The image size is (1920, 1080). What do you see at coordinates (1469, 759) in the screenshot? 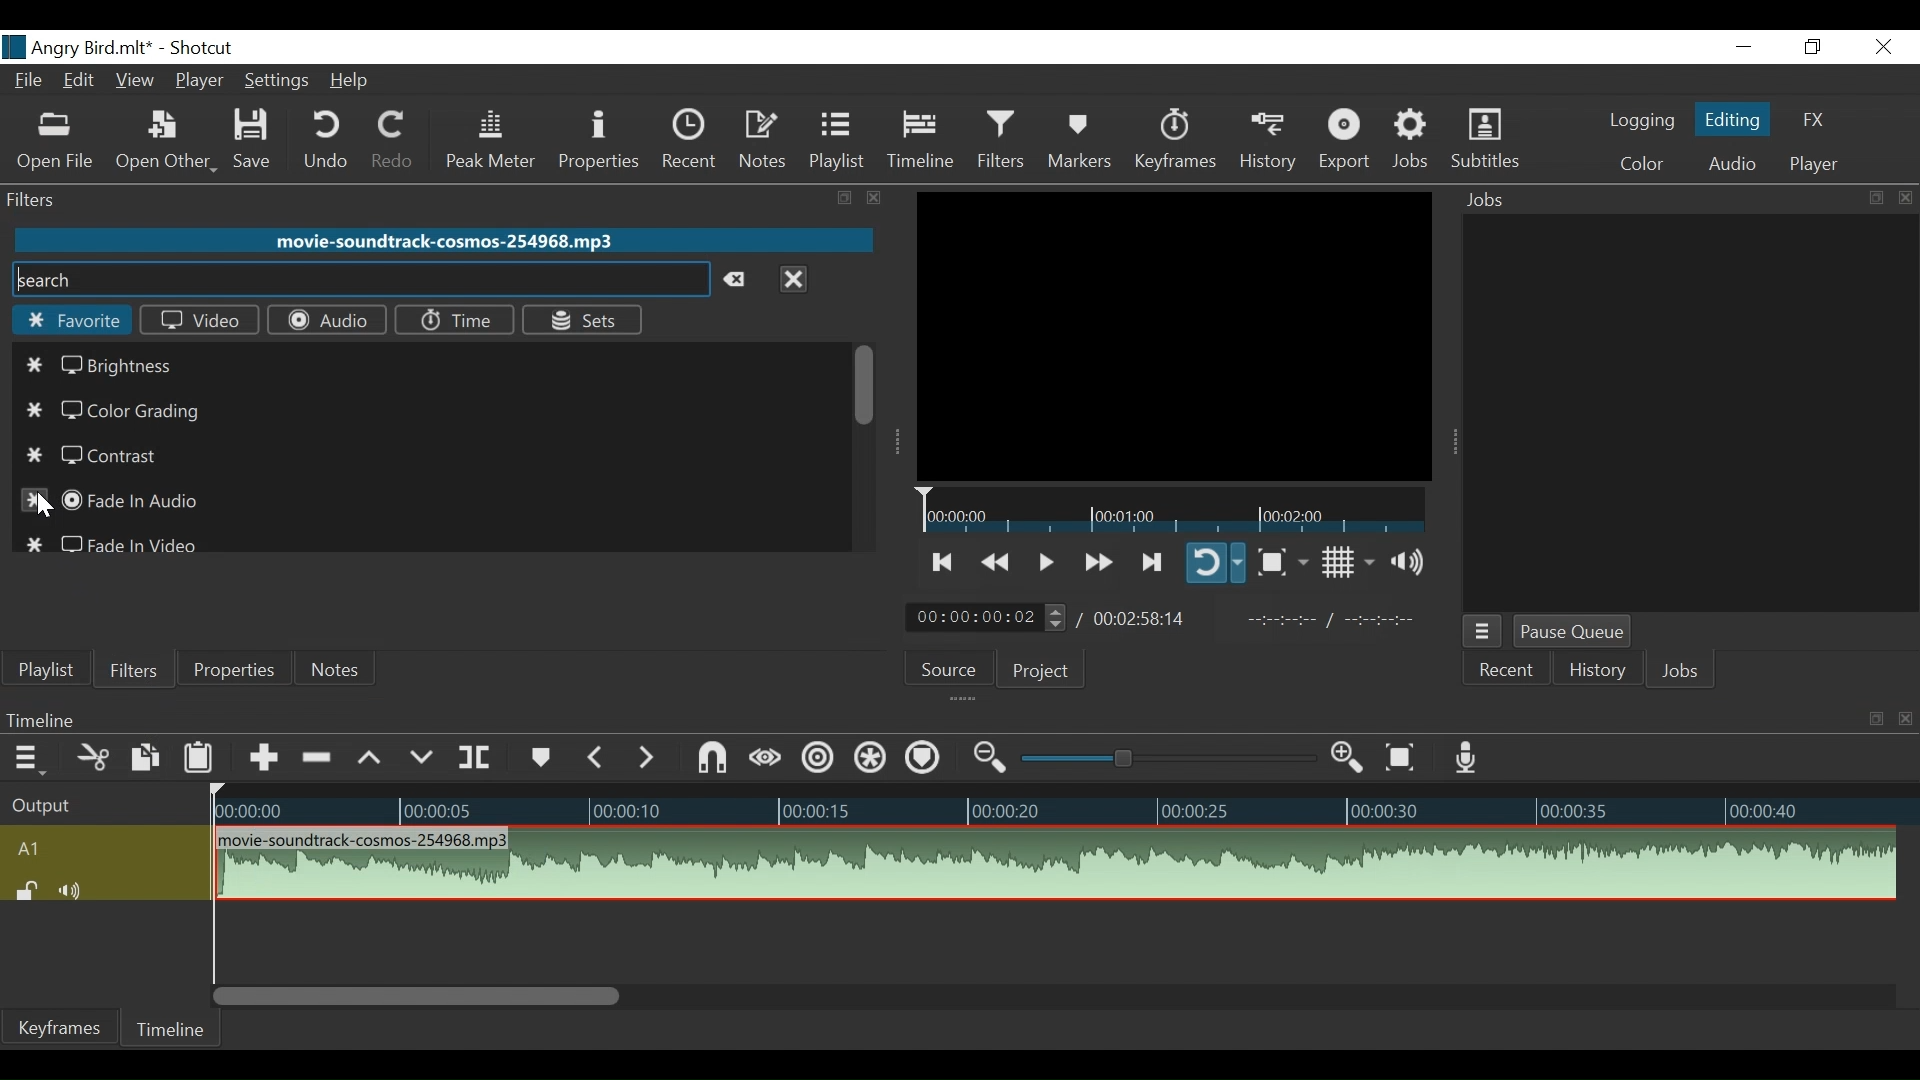
I see `Record audio` at bounding box center [1469, 759].